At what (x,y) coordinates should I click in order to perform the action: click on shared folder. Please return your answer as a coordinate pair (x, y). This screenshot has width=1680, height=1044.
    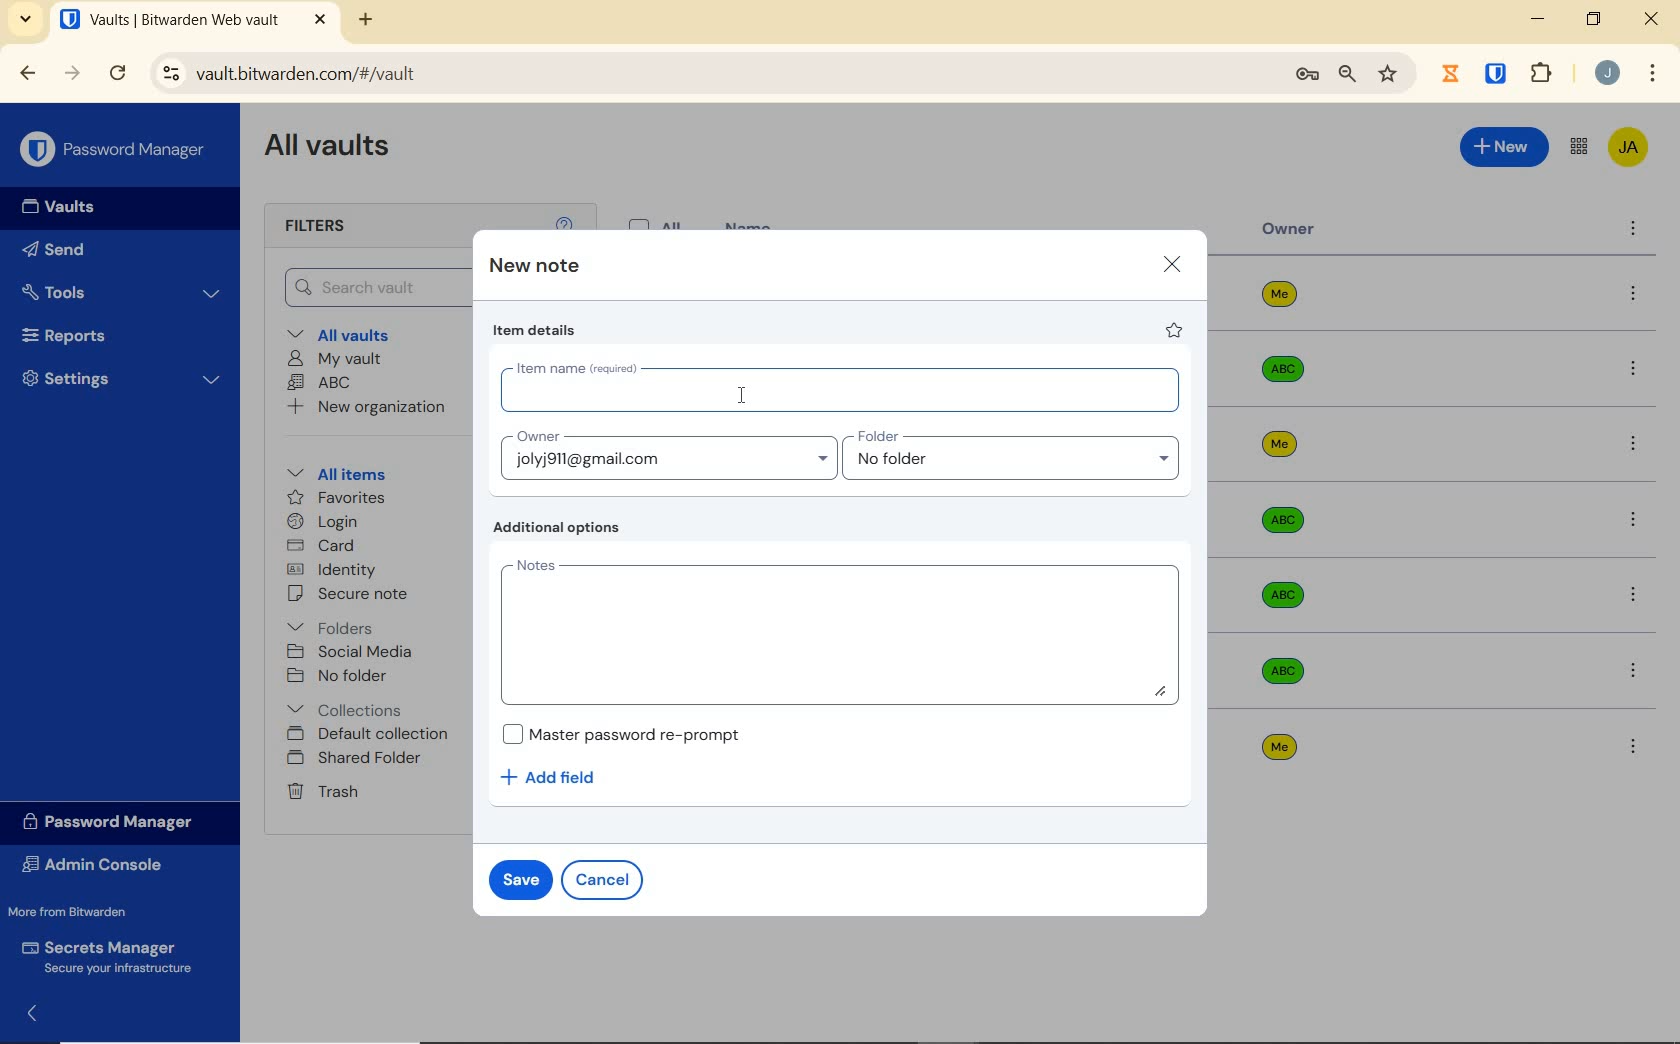
    Looking at the image, I should click on (357, 759).